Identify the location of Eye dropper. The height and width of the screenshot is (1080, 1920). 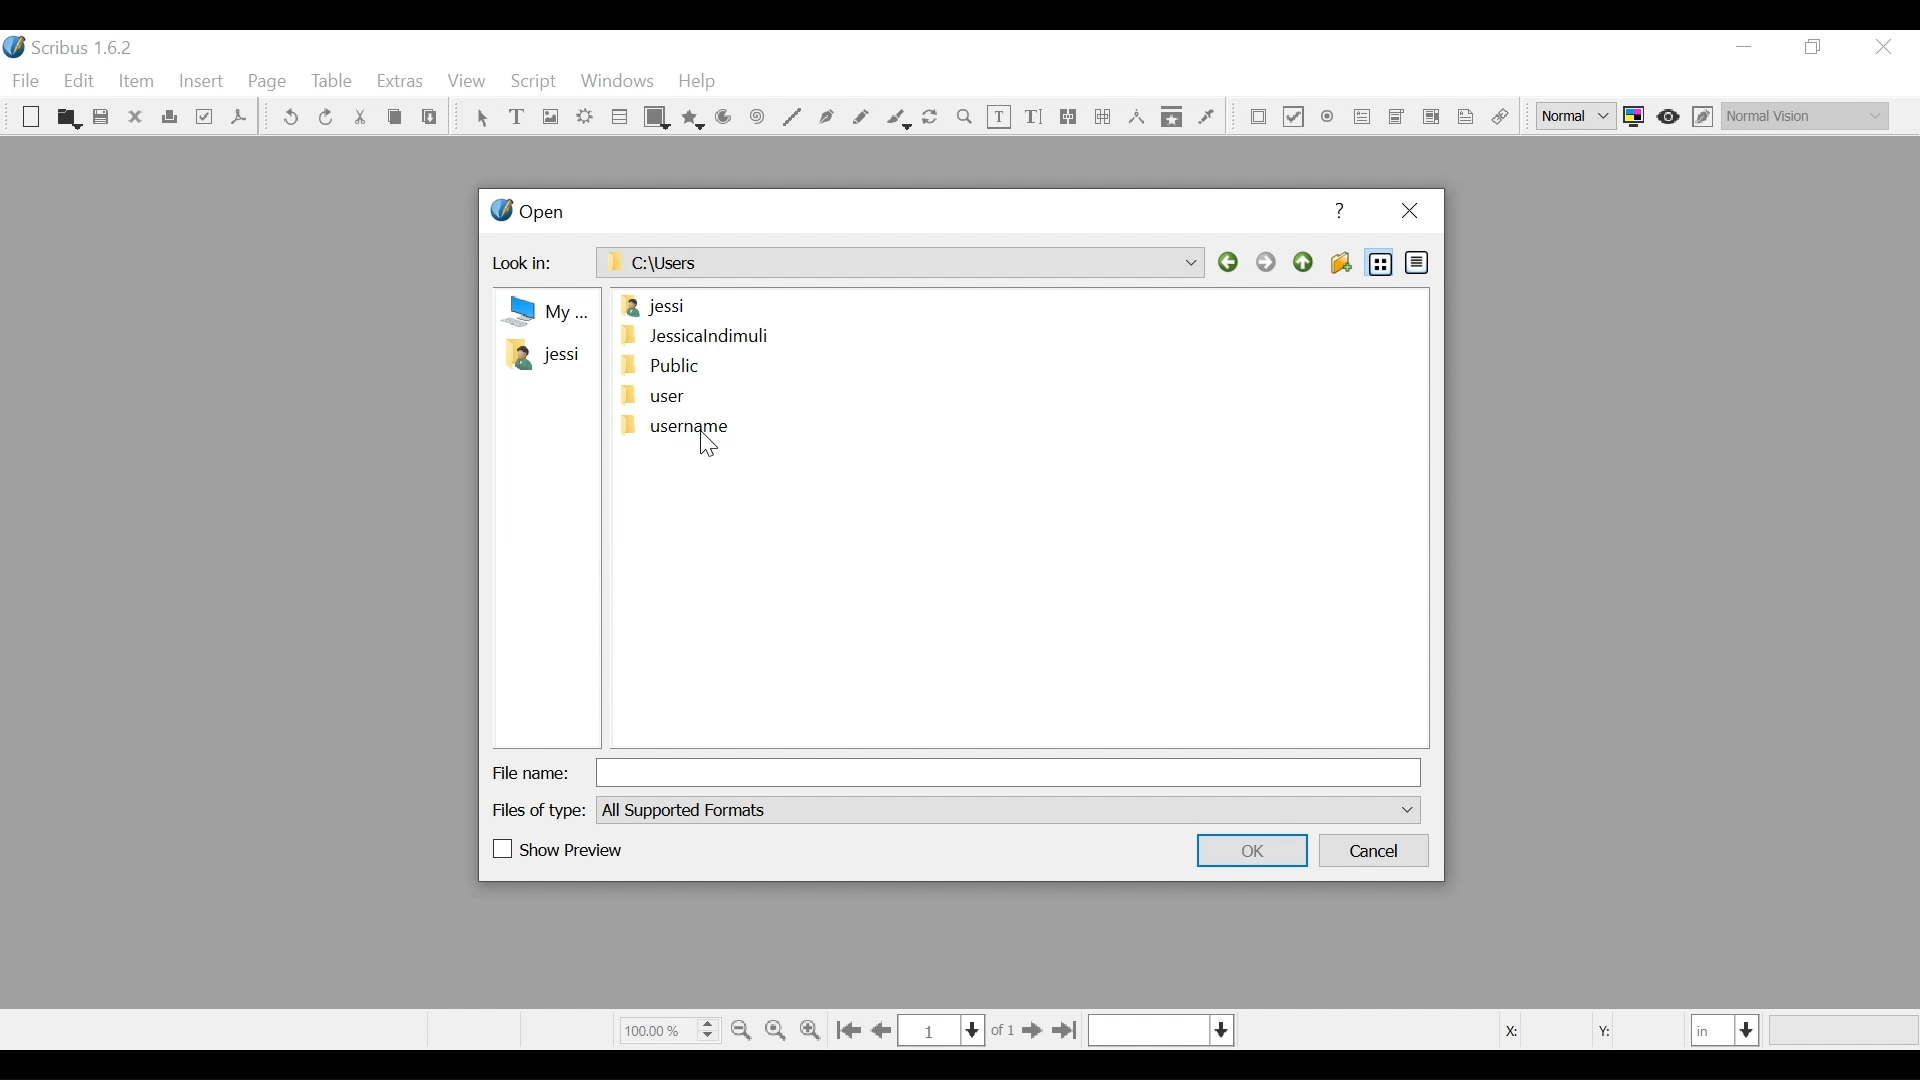
(1207, 116).